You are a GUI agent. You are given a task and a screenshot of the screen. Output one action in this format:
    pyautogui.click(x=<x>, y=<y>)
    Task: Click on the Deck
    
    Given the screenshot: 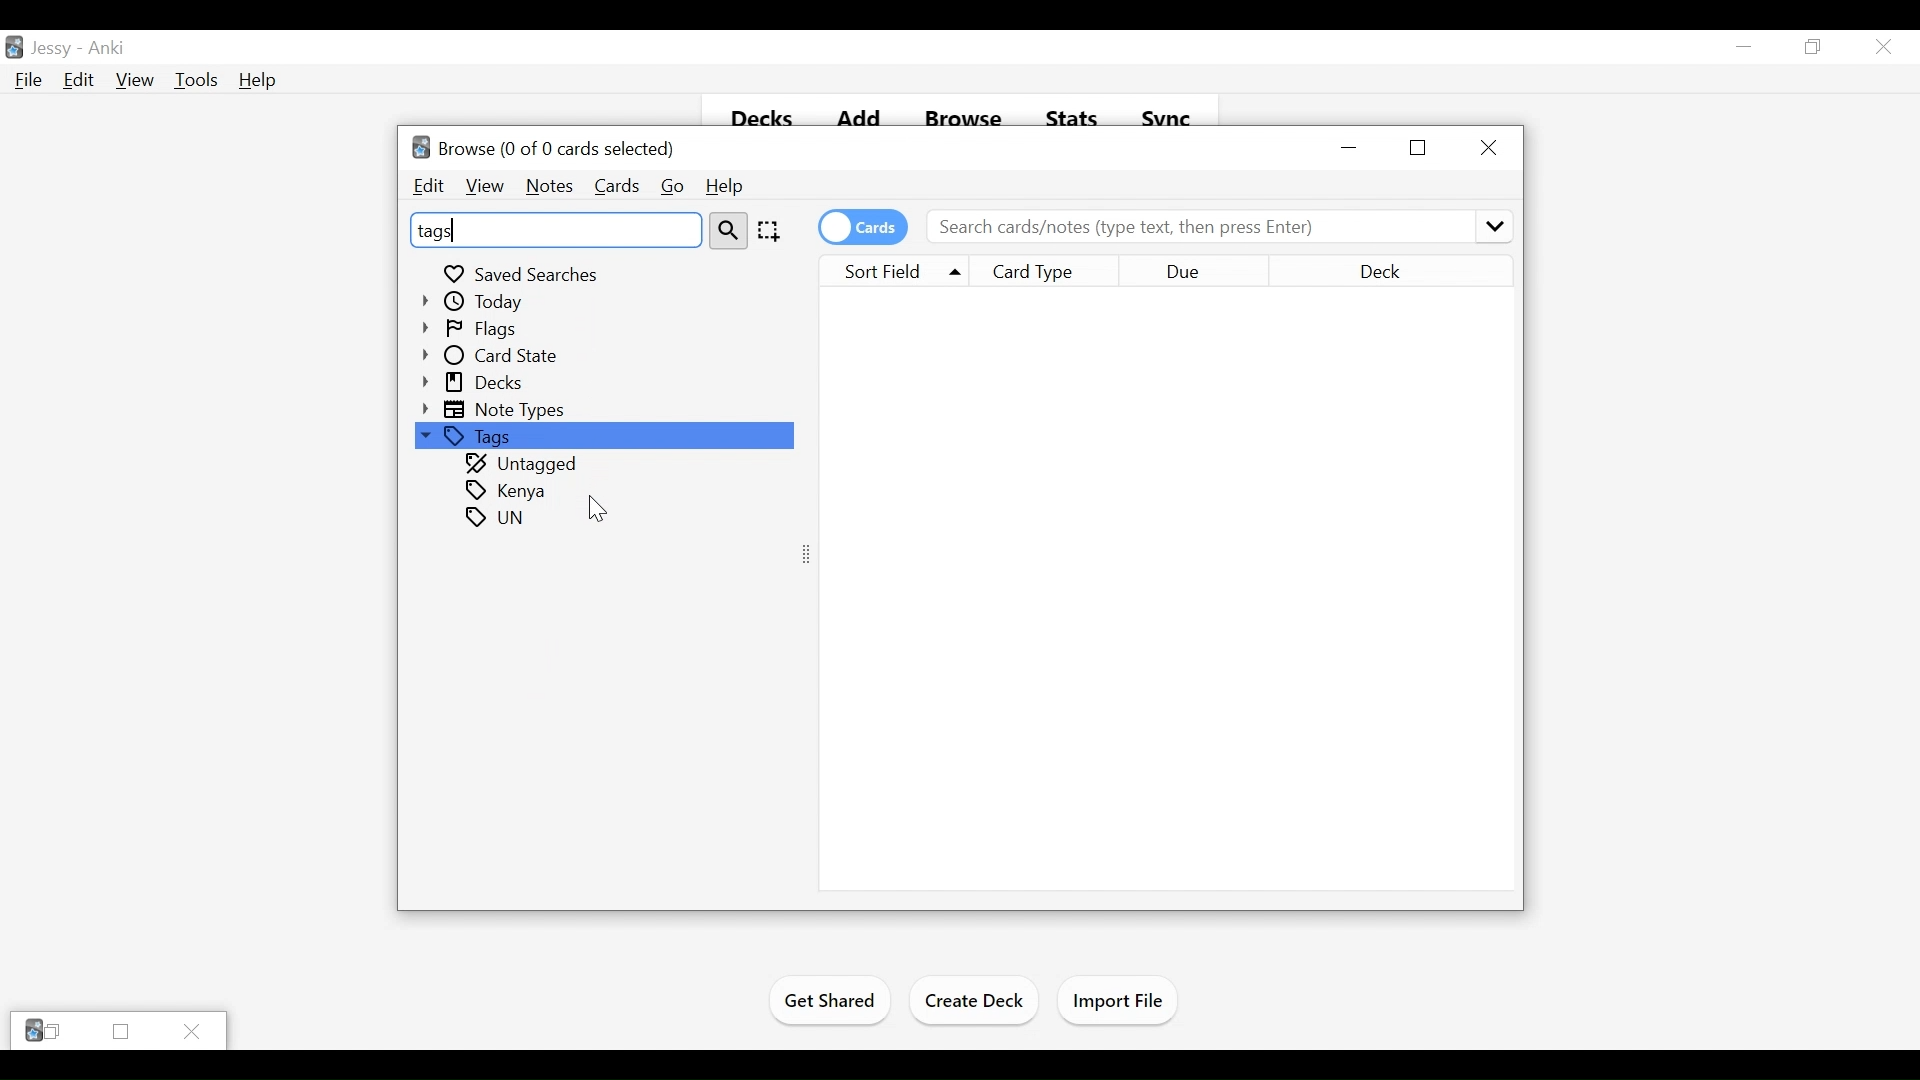 What is the action you would take?
    pyautogui.click(x=1414, y=271)
    